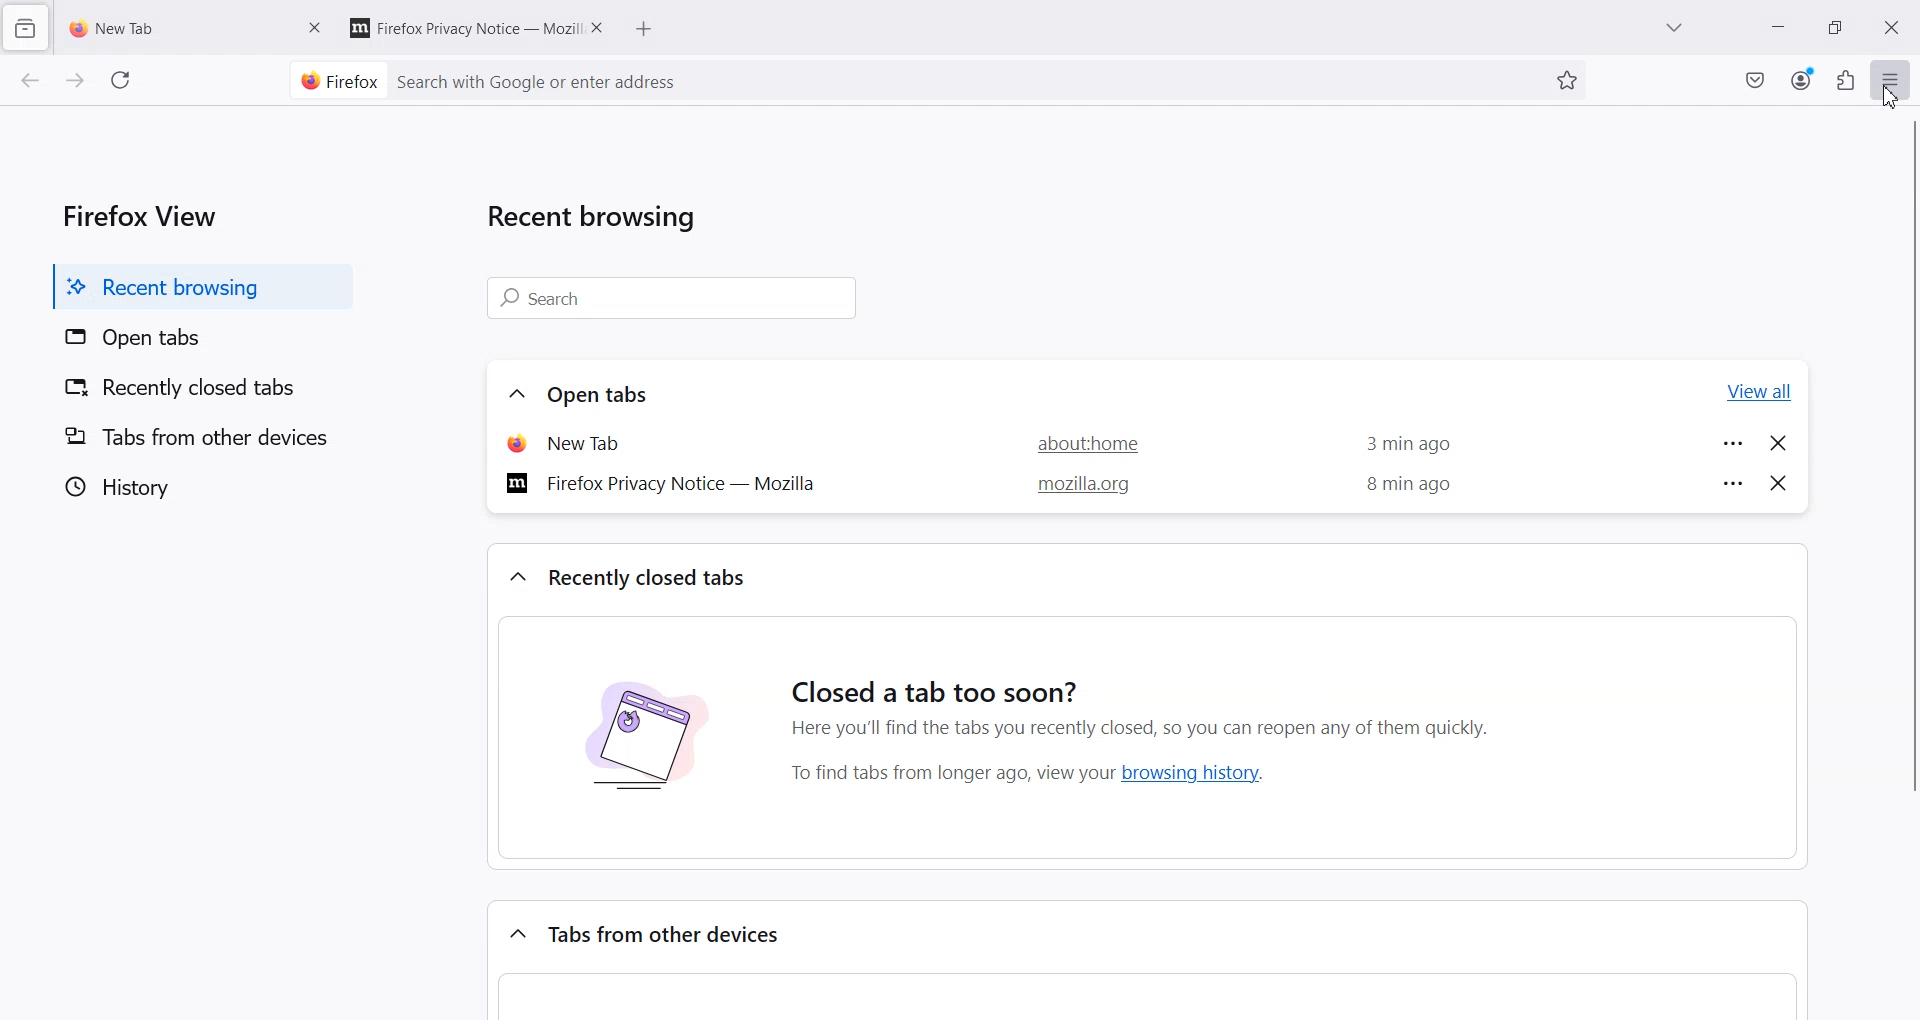 The height and width of the screenshot is (1020, 1920). I want to click on Drop down box of tabs of other devices, so click(514, 930).